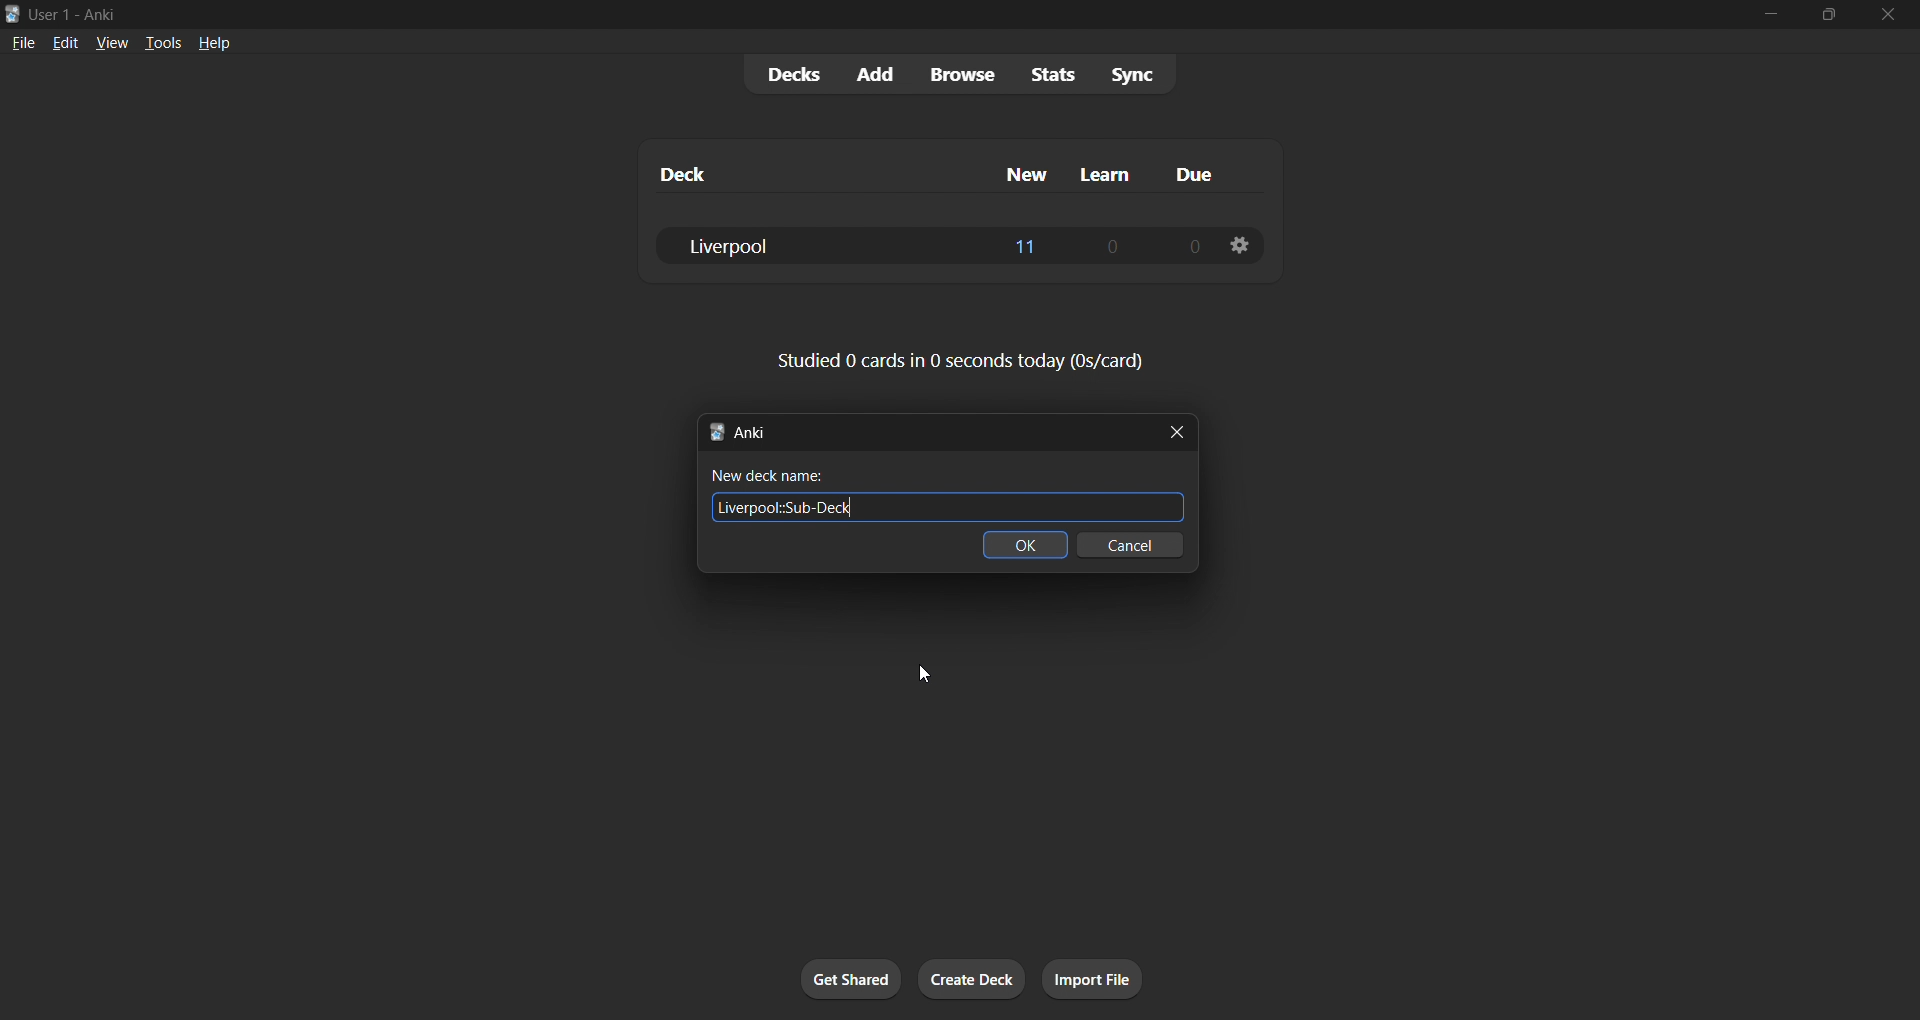 The height and width of the screenshot is (1020, 1920). Describe the element at coordinates (772, 469) in the screenshot. I see `New deck name` at that location.